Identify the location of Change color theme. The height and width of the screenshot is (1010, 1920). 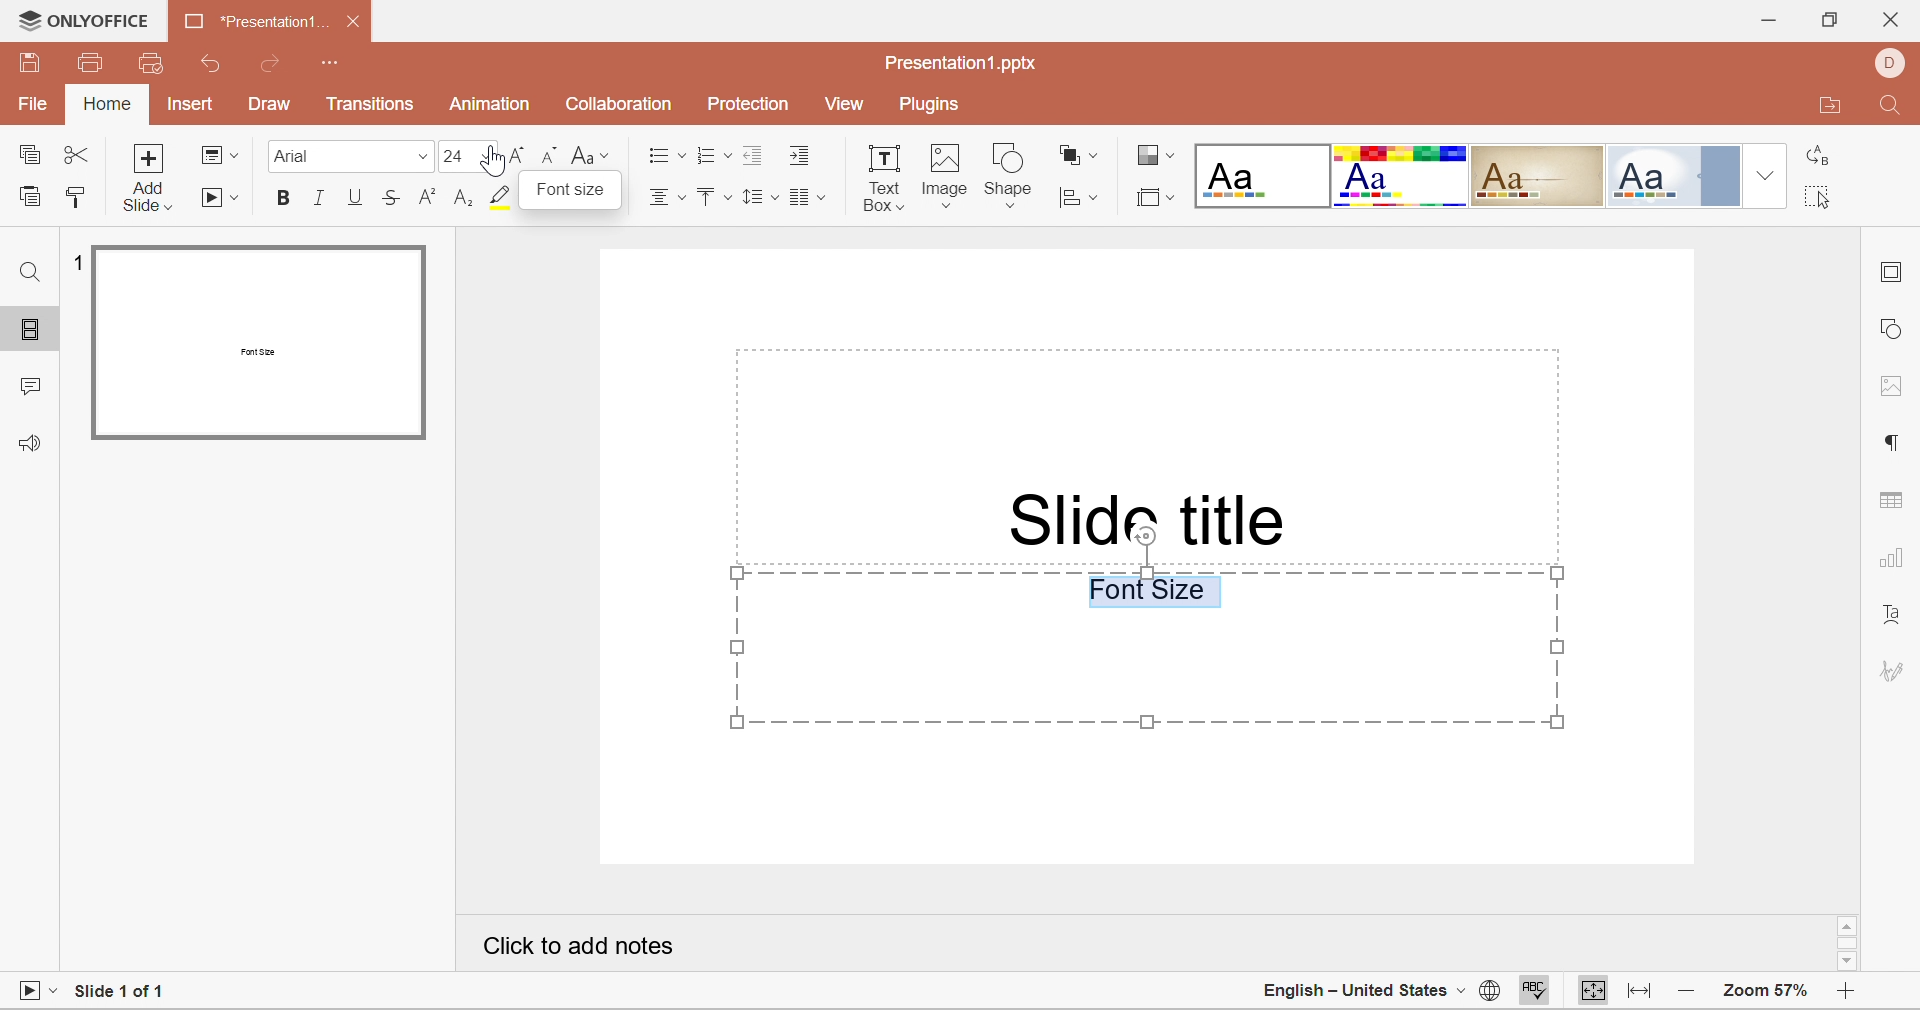
(1153, 154).